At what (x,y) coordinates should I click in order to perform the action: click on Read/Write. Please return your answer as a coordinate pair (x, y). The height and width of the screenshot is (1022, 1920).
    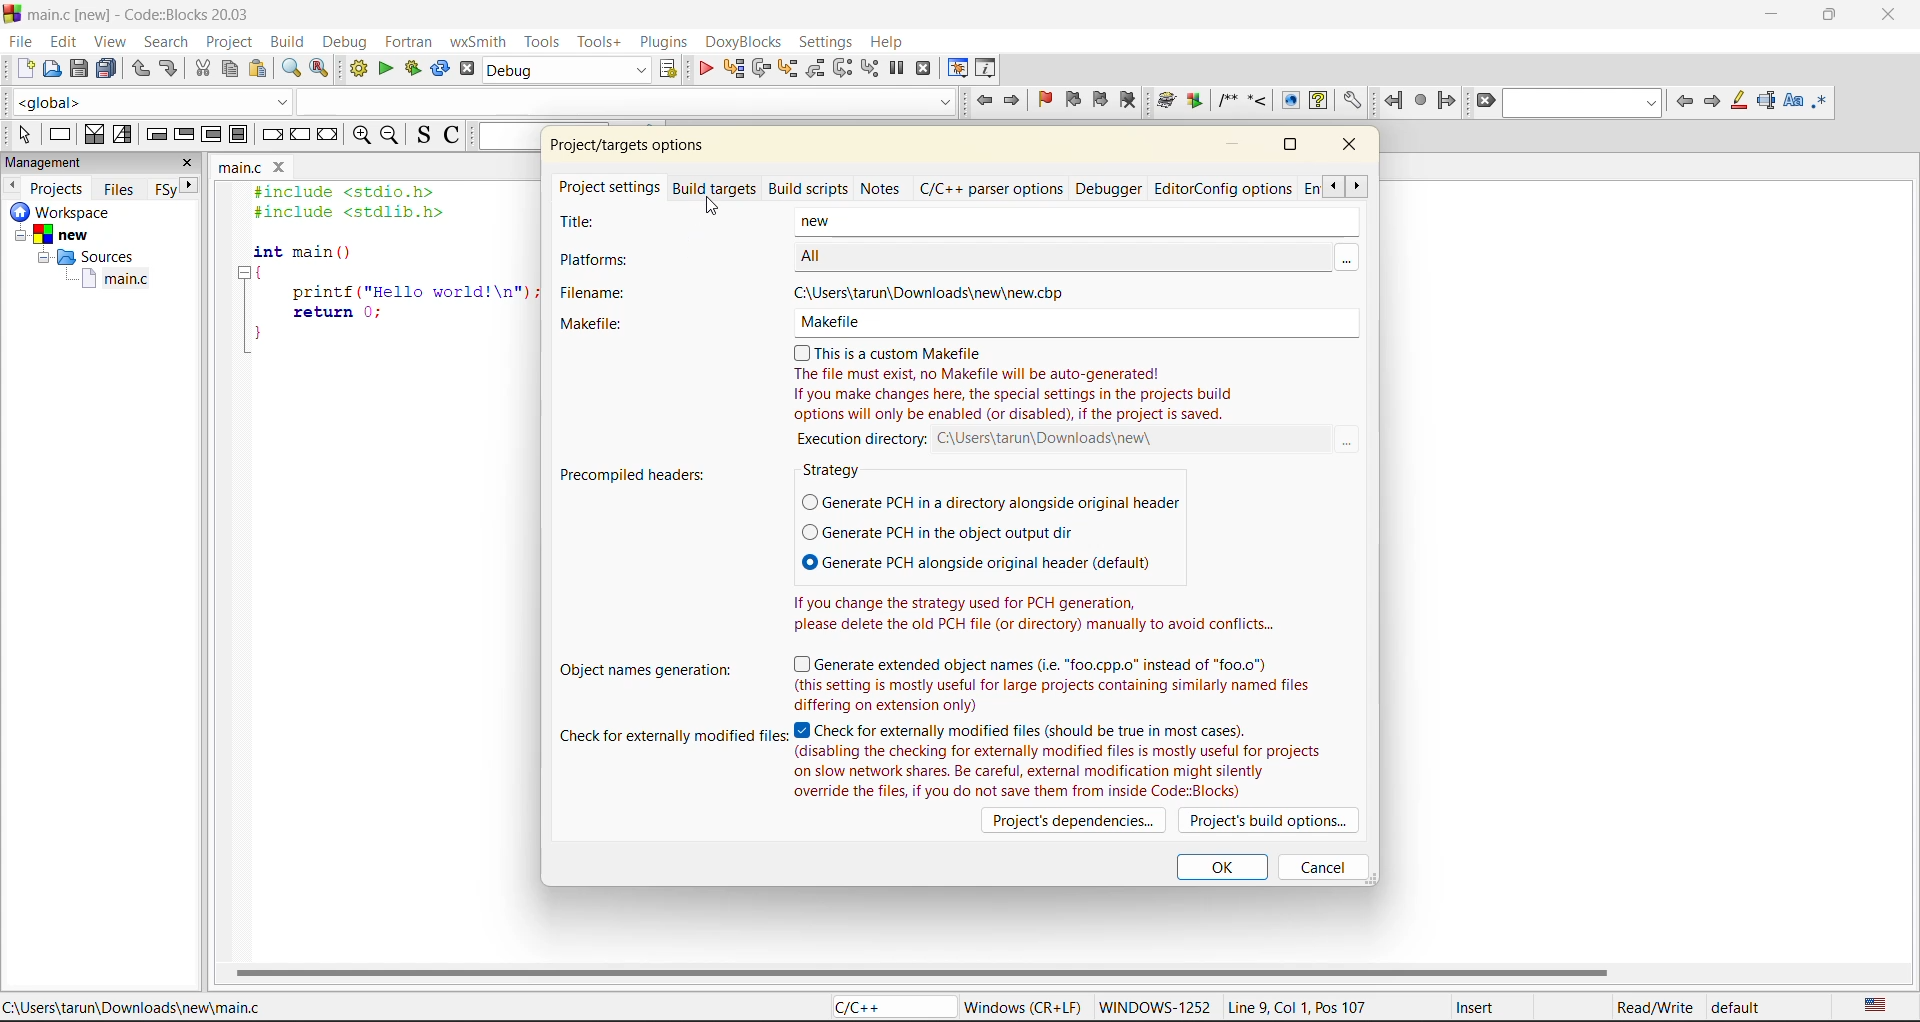
    Looking at the image, I should click on (1652, 1005).